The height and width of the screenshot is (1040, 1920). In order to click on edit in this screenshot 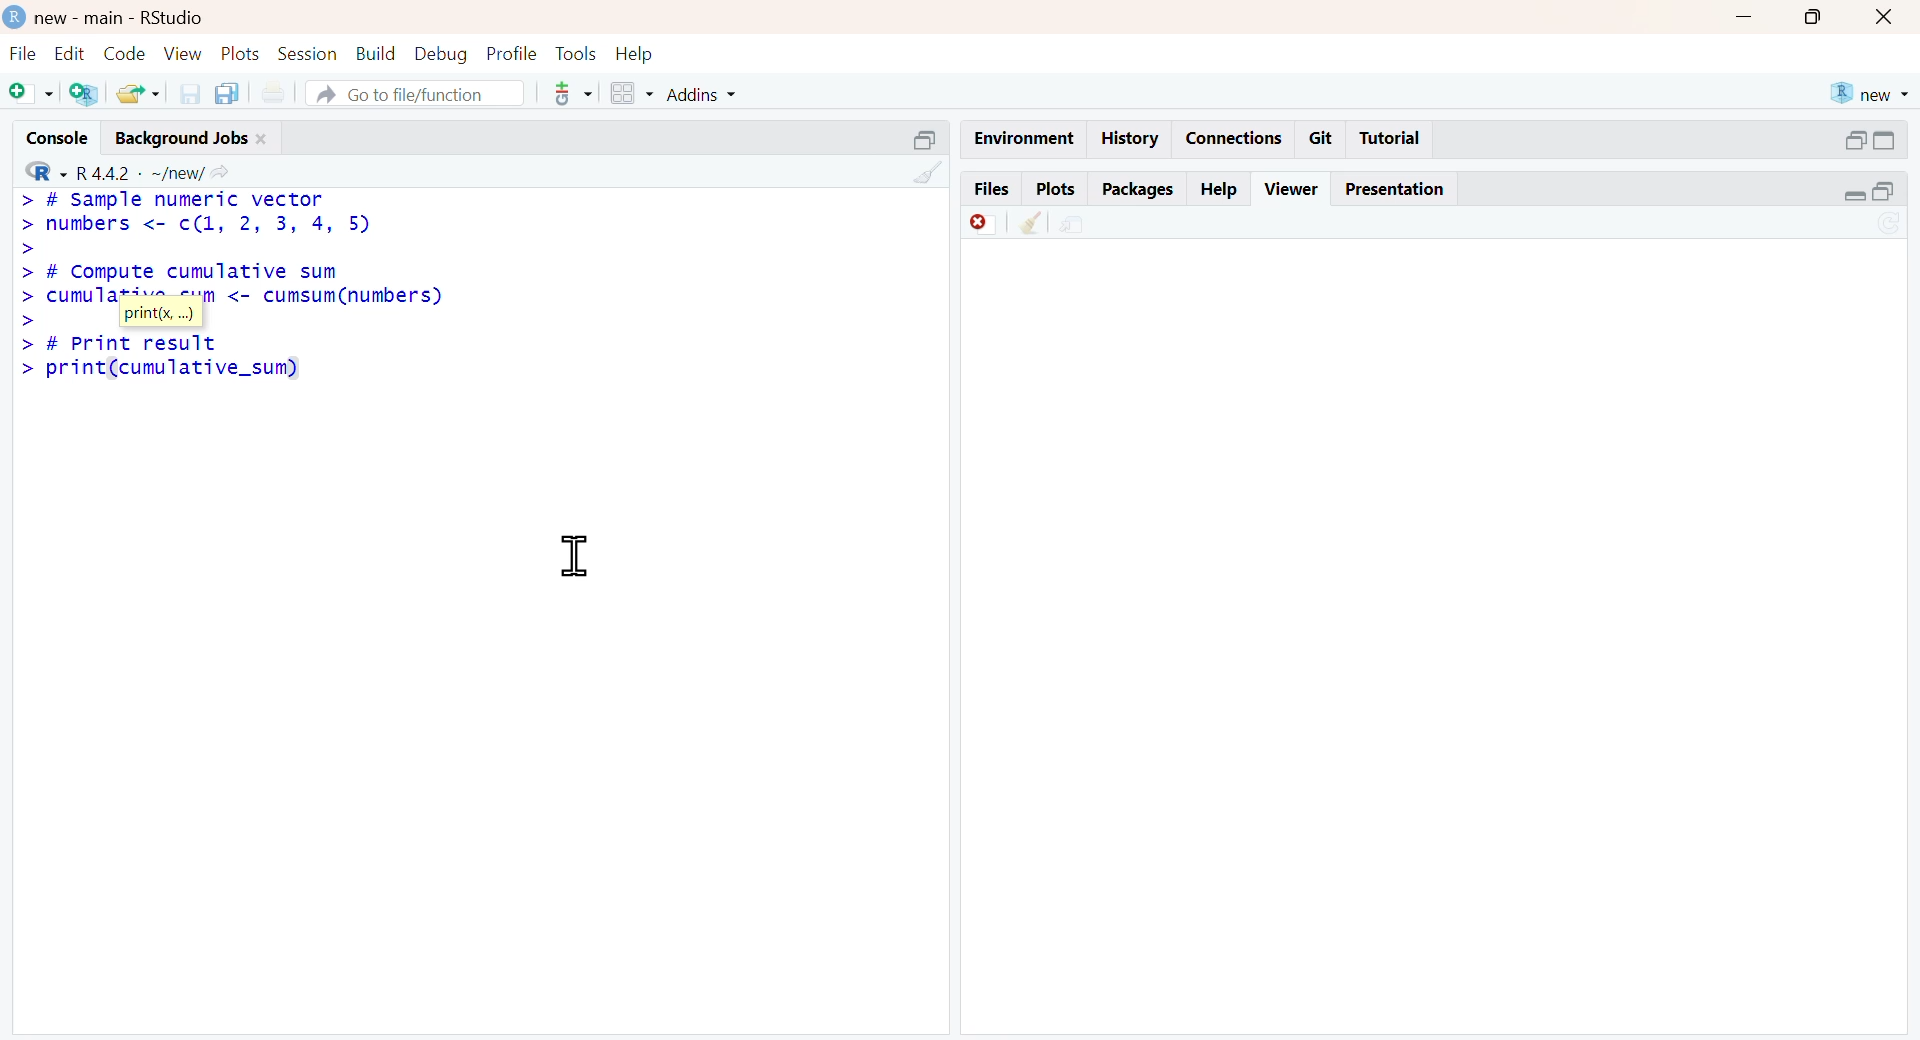, I will do `click(69, 52)`.